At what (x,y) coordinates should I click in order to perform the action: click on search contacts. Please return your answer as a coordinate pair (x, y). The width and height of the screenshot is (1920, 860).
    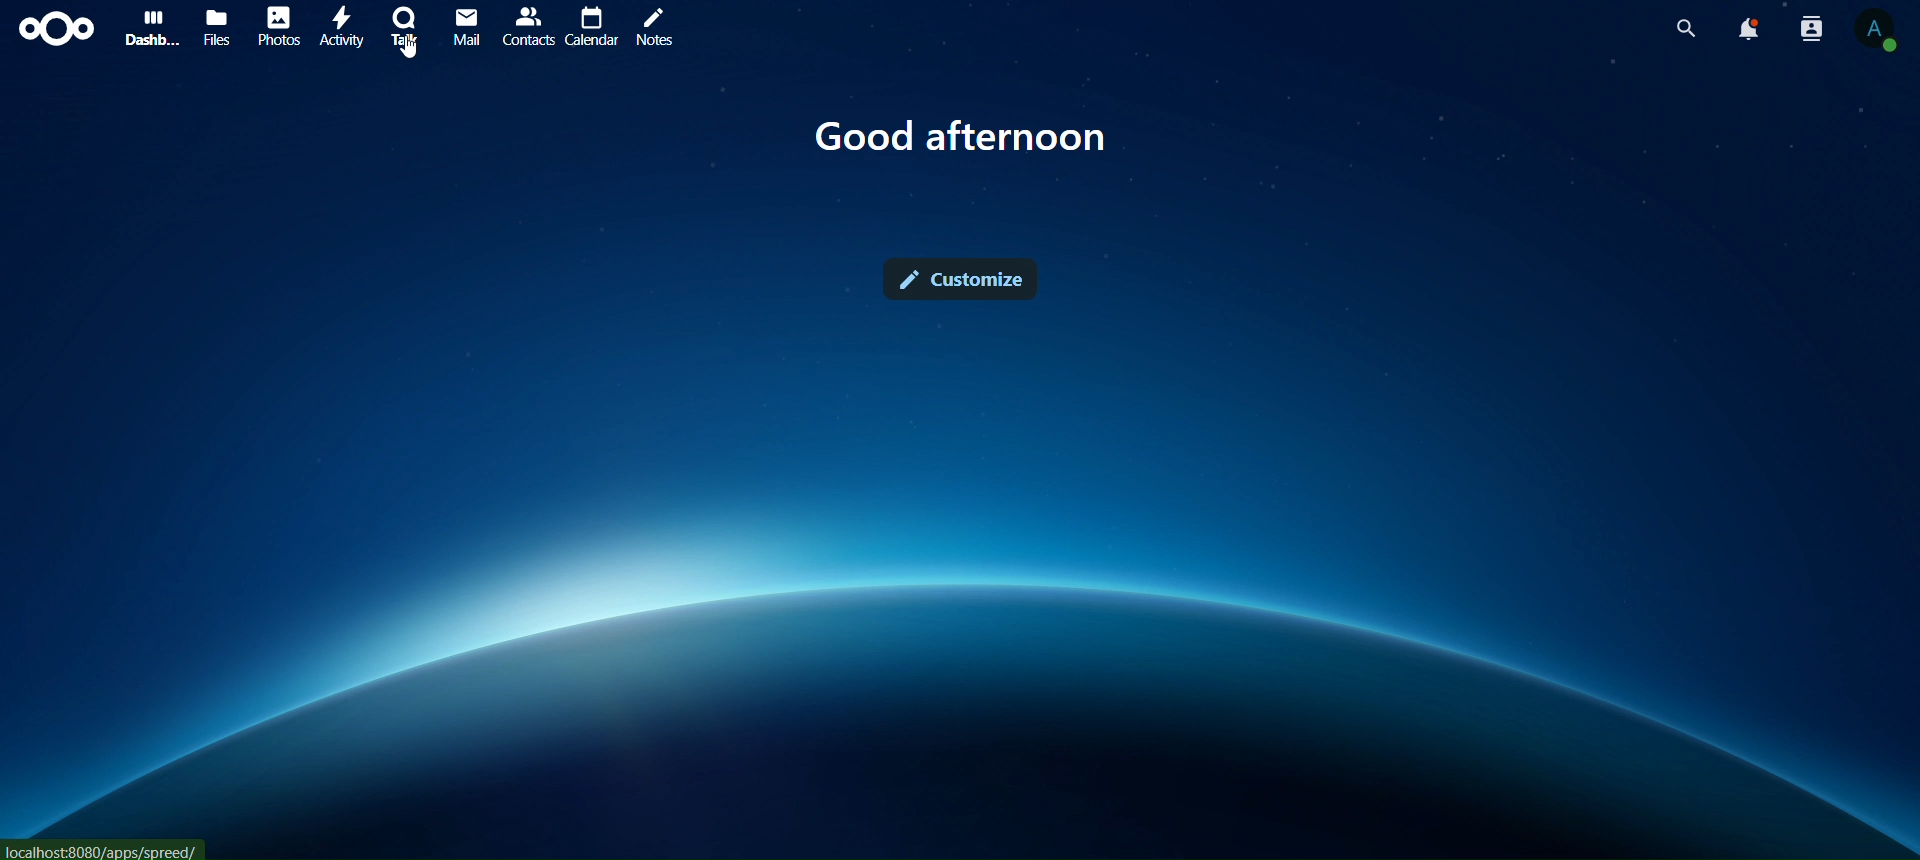
    Looking at the image, I should click on (1685, 28).